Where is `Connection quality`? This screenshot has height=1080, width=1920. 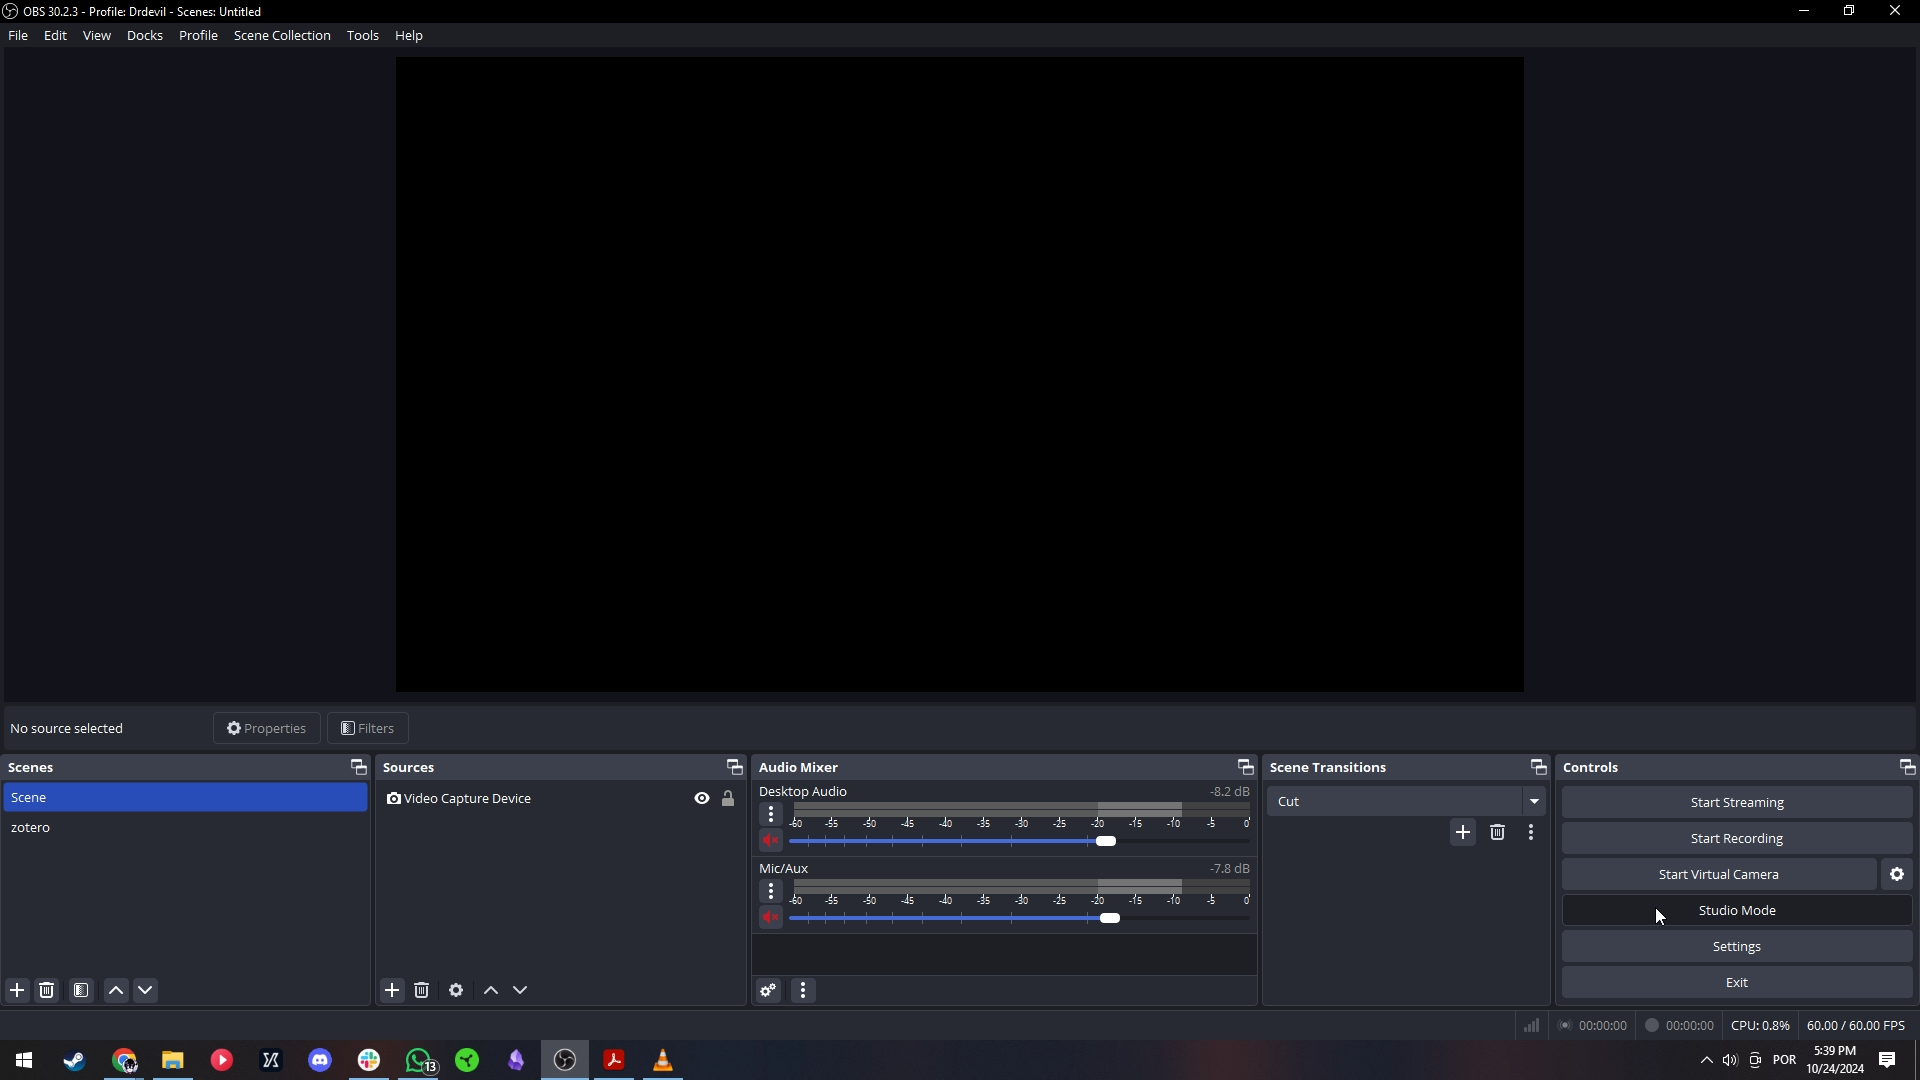 Connection quality is located at coordinates (1531, 1024).